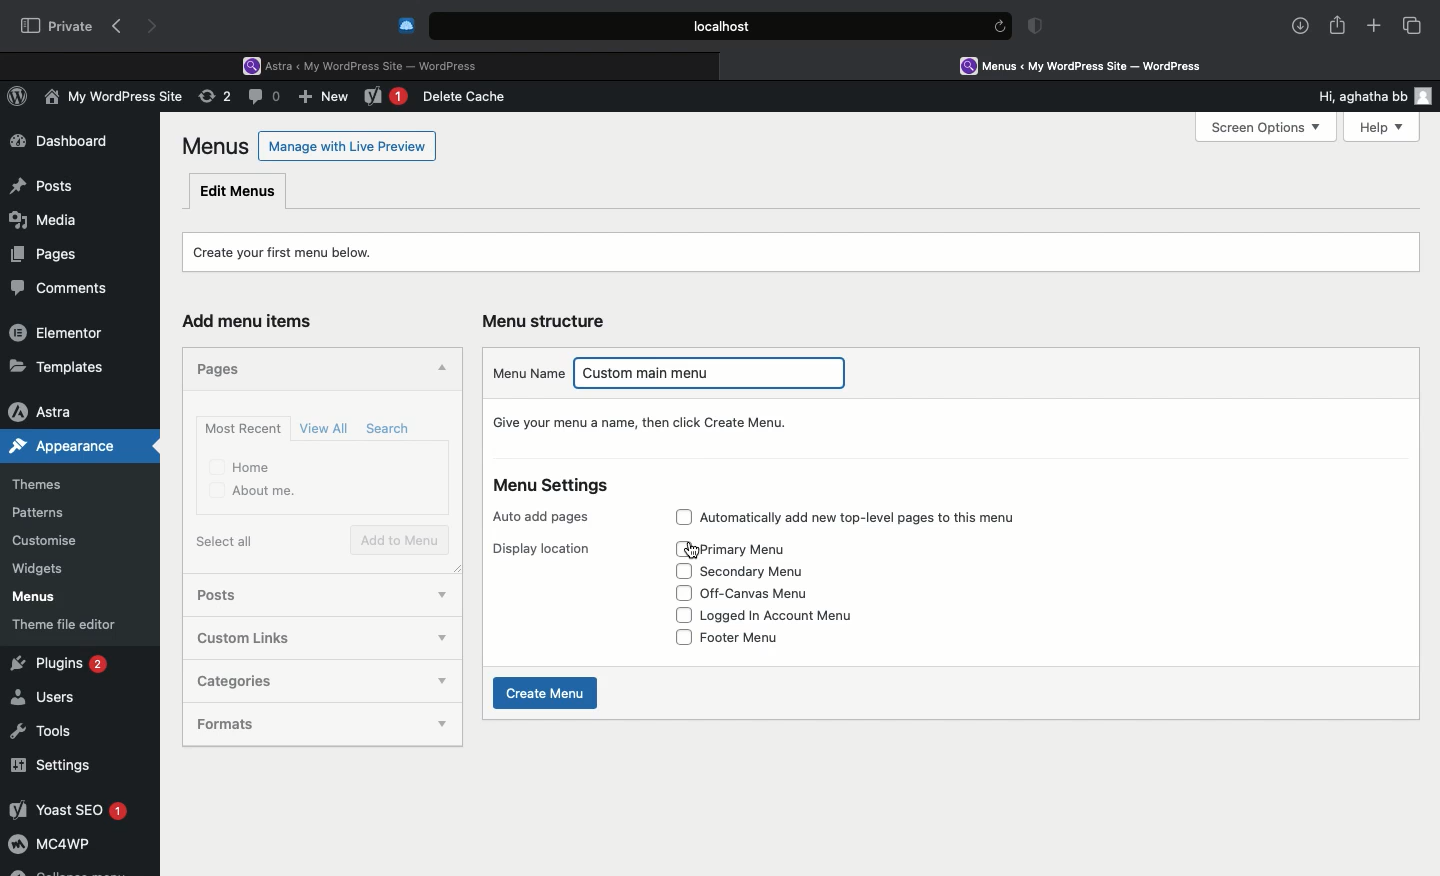 The image size is (1440, 876). I want to click on Screen Options, so click(1264, 128).